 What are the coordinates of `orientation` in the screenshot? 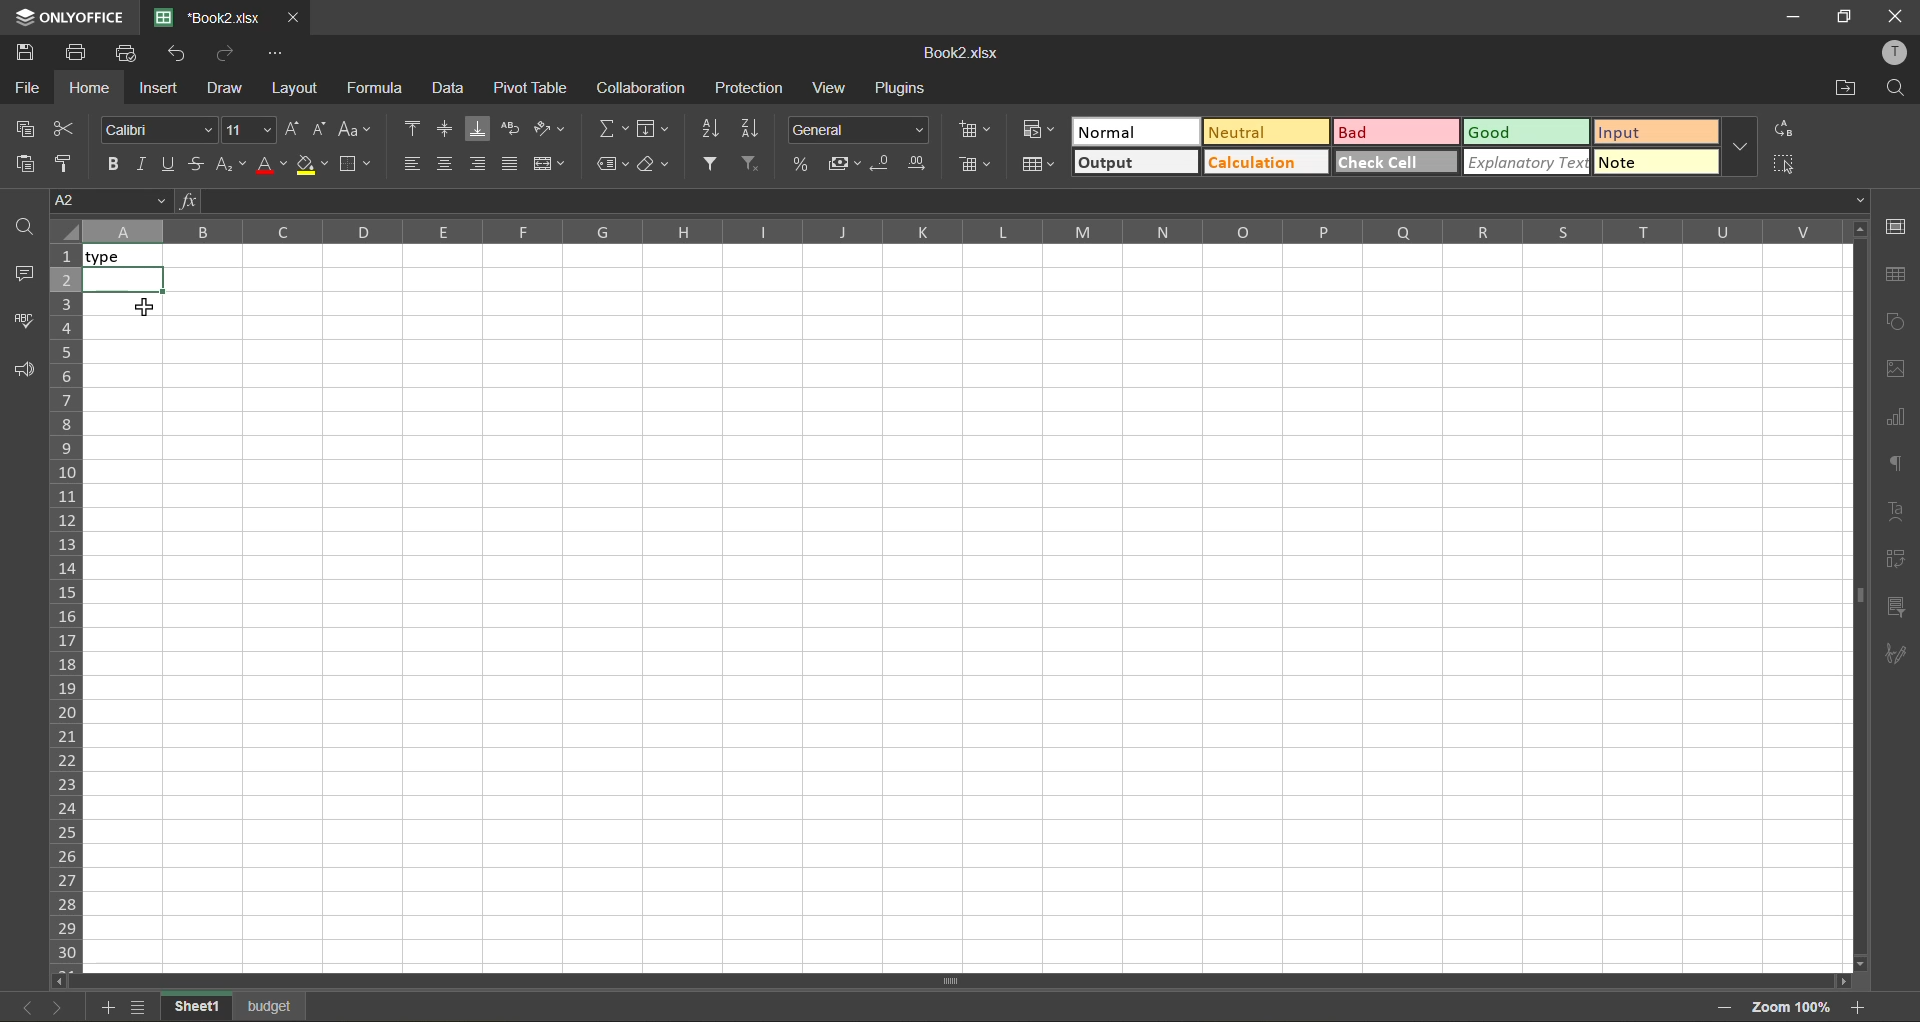 It's located at (550, 128).